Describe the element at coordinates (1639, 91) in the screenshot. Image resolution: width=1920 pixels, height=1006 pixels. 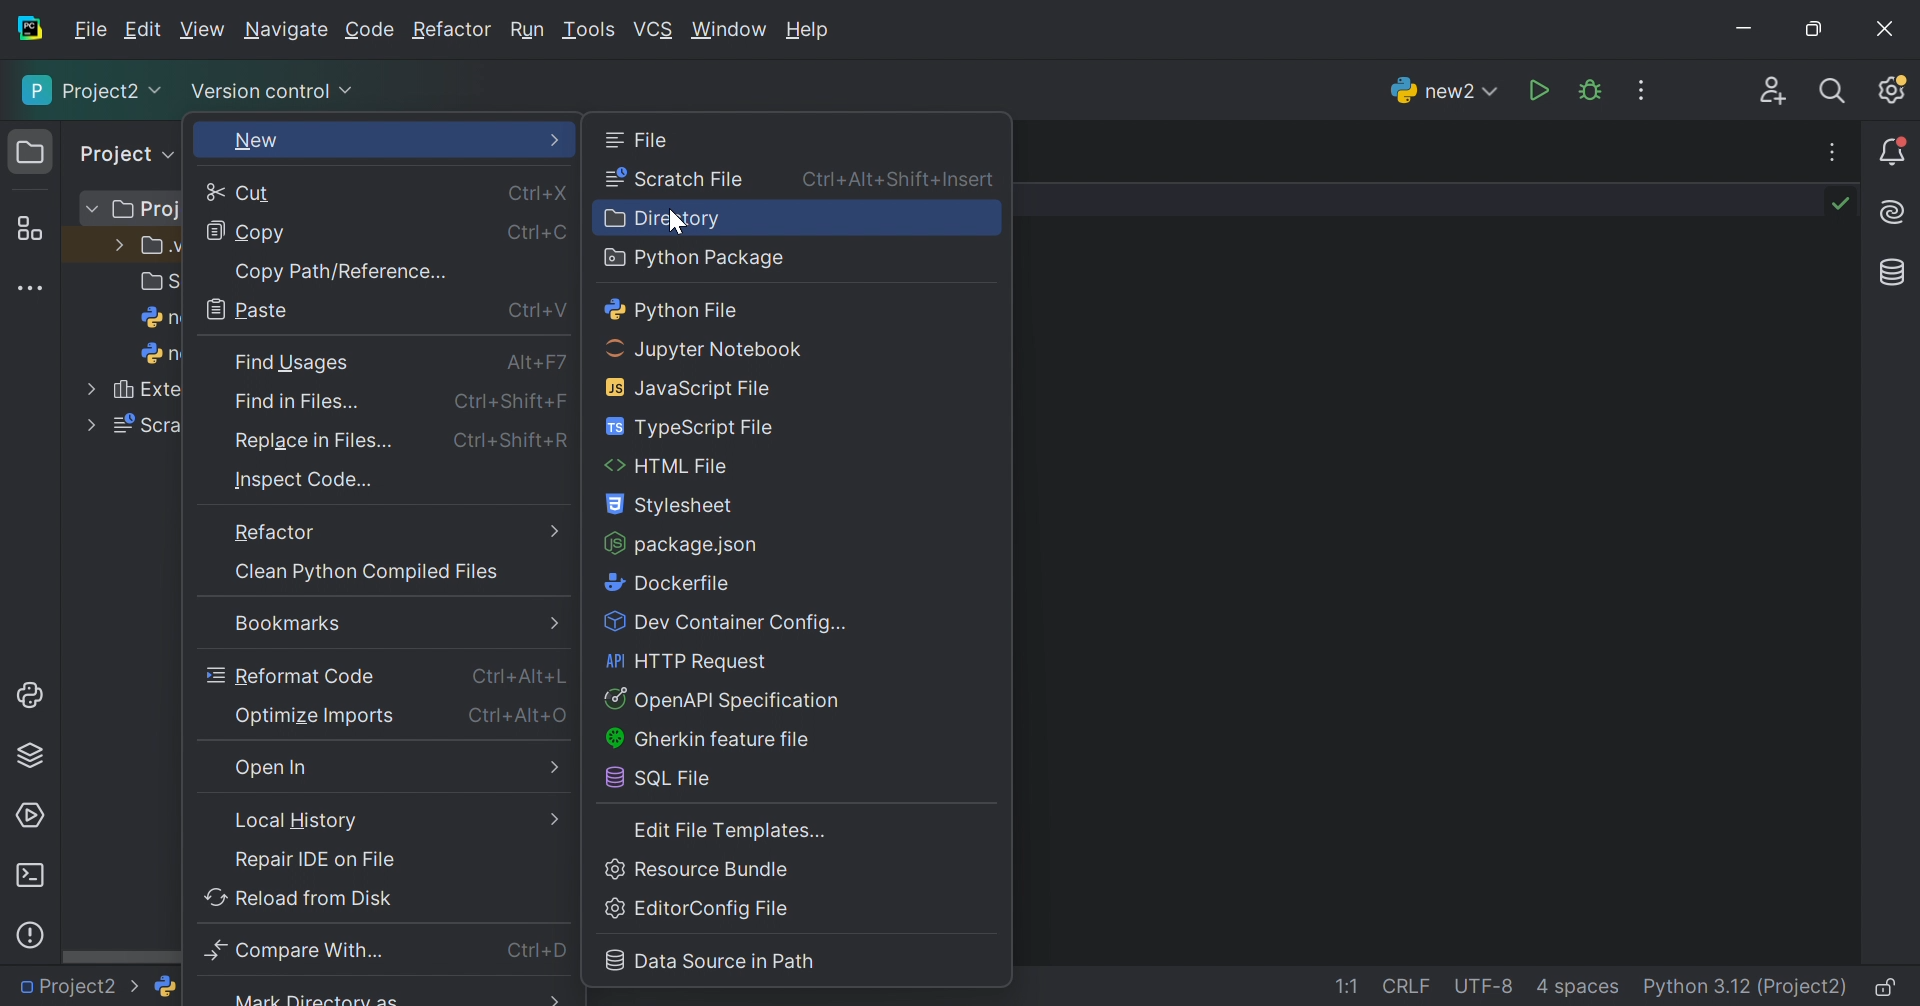
I see `More actions` at that location.